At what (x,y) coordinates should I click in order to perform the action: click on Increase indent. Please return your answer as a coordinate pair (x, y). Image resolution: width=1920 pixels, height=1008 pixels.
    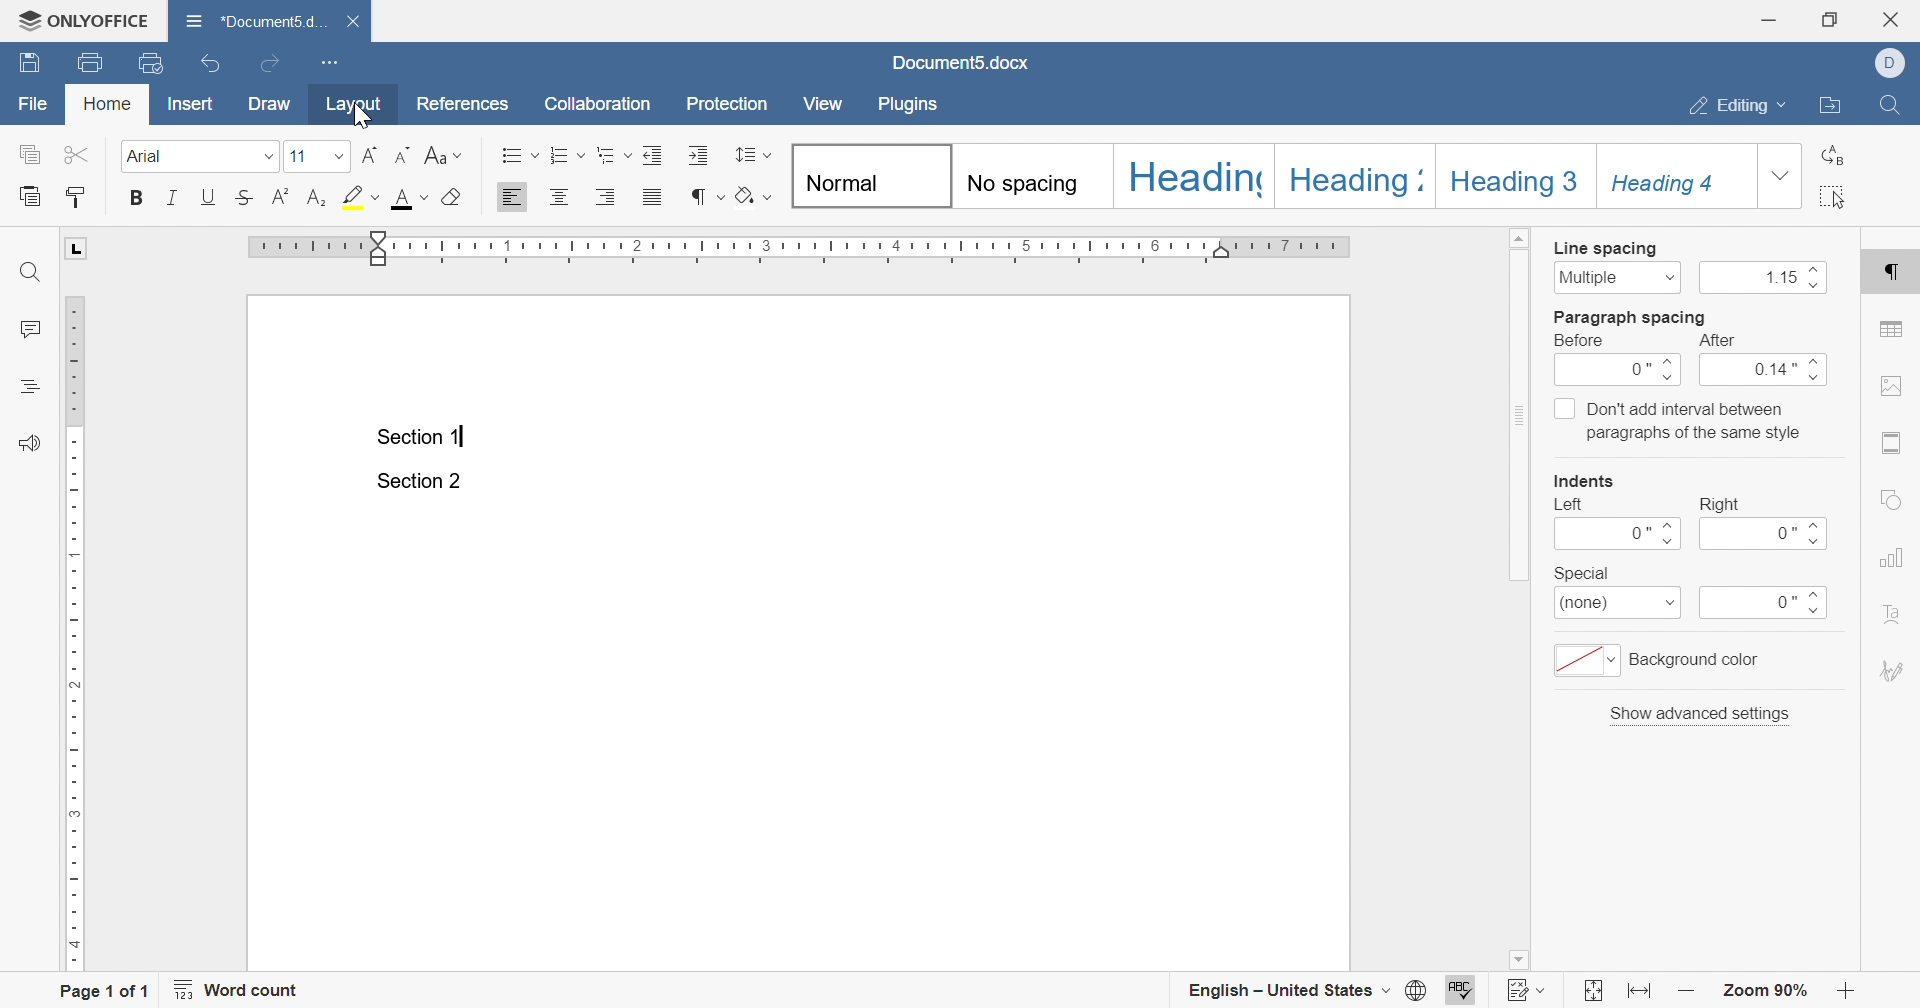
    Looking at the image, I should click on (701, 156).